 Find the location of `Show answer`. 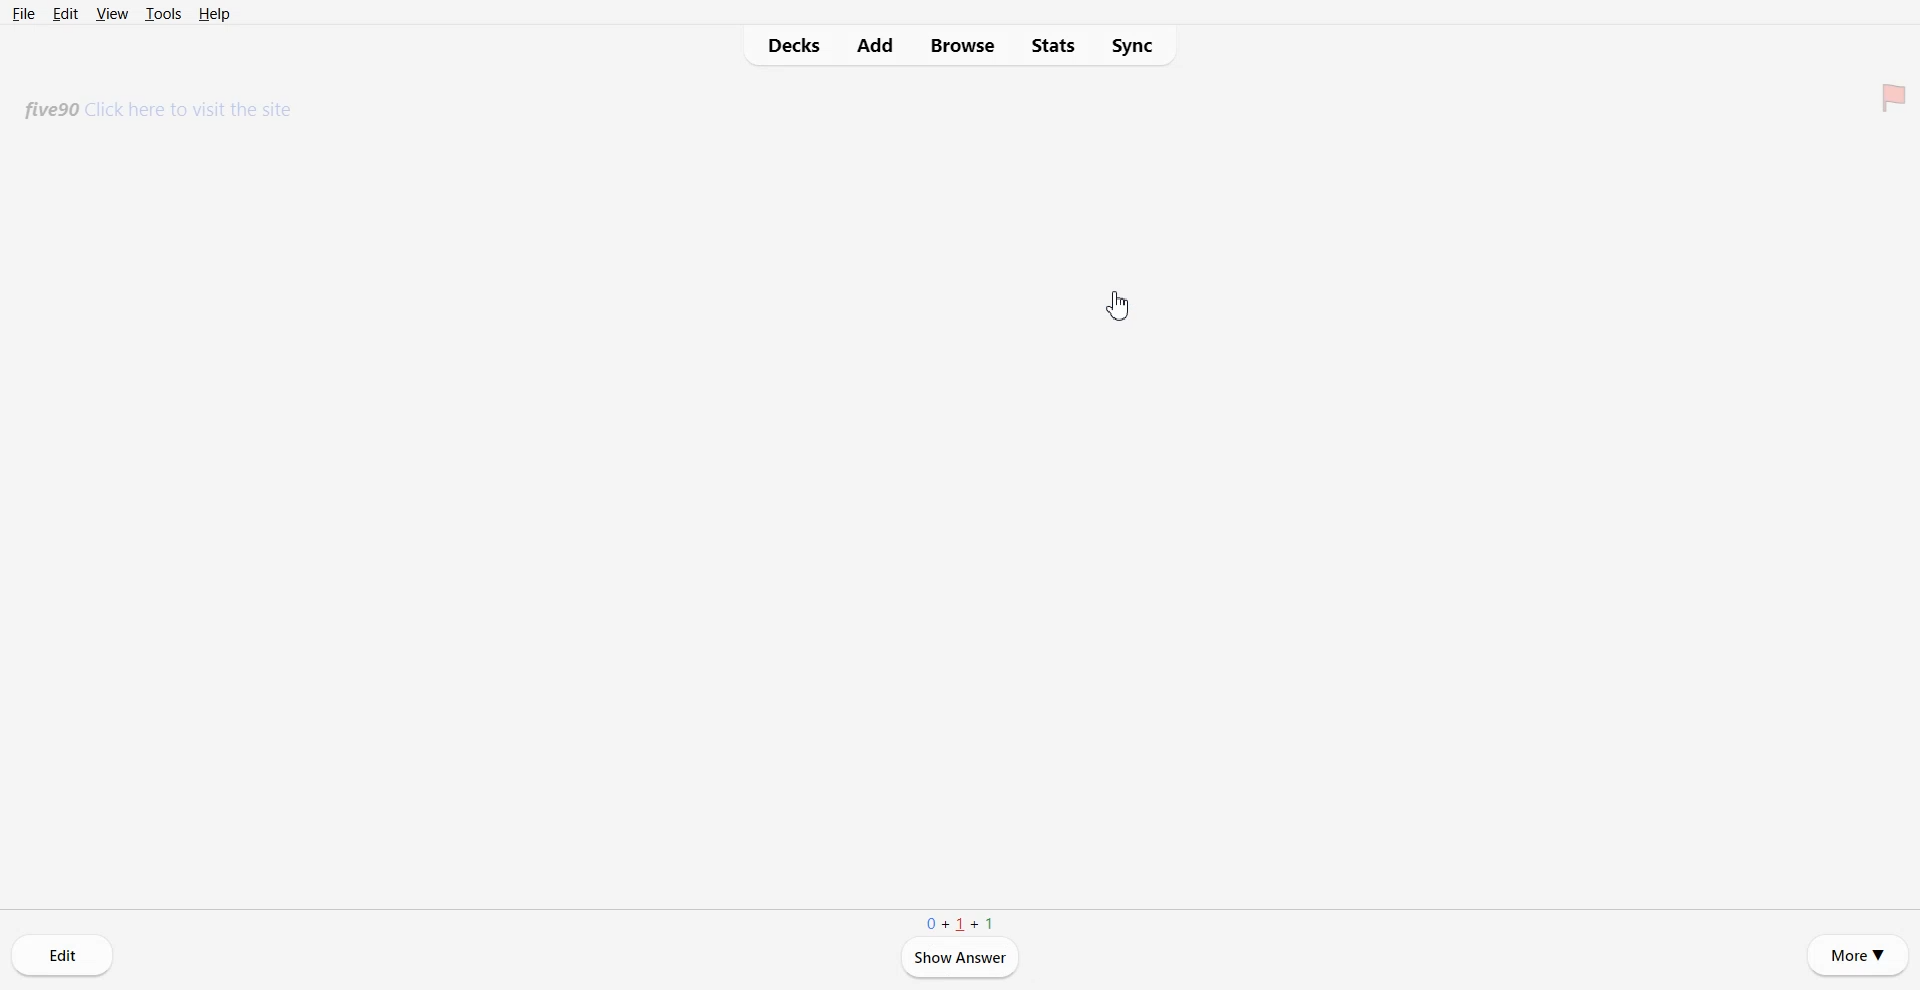

Show answer is located at coordinates (959, 958).